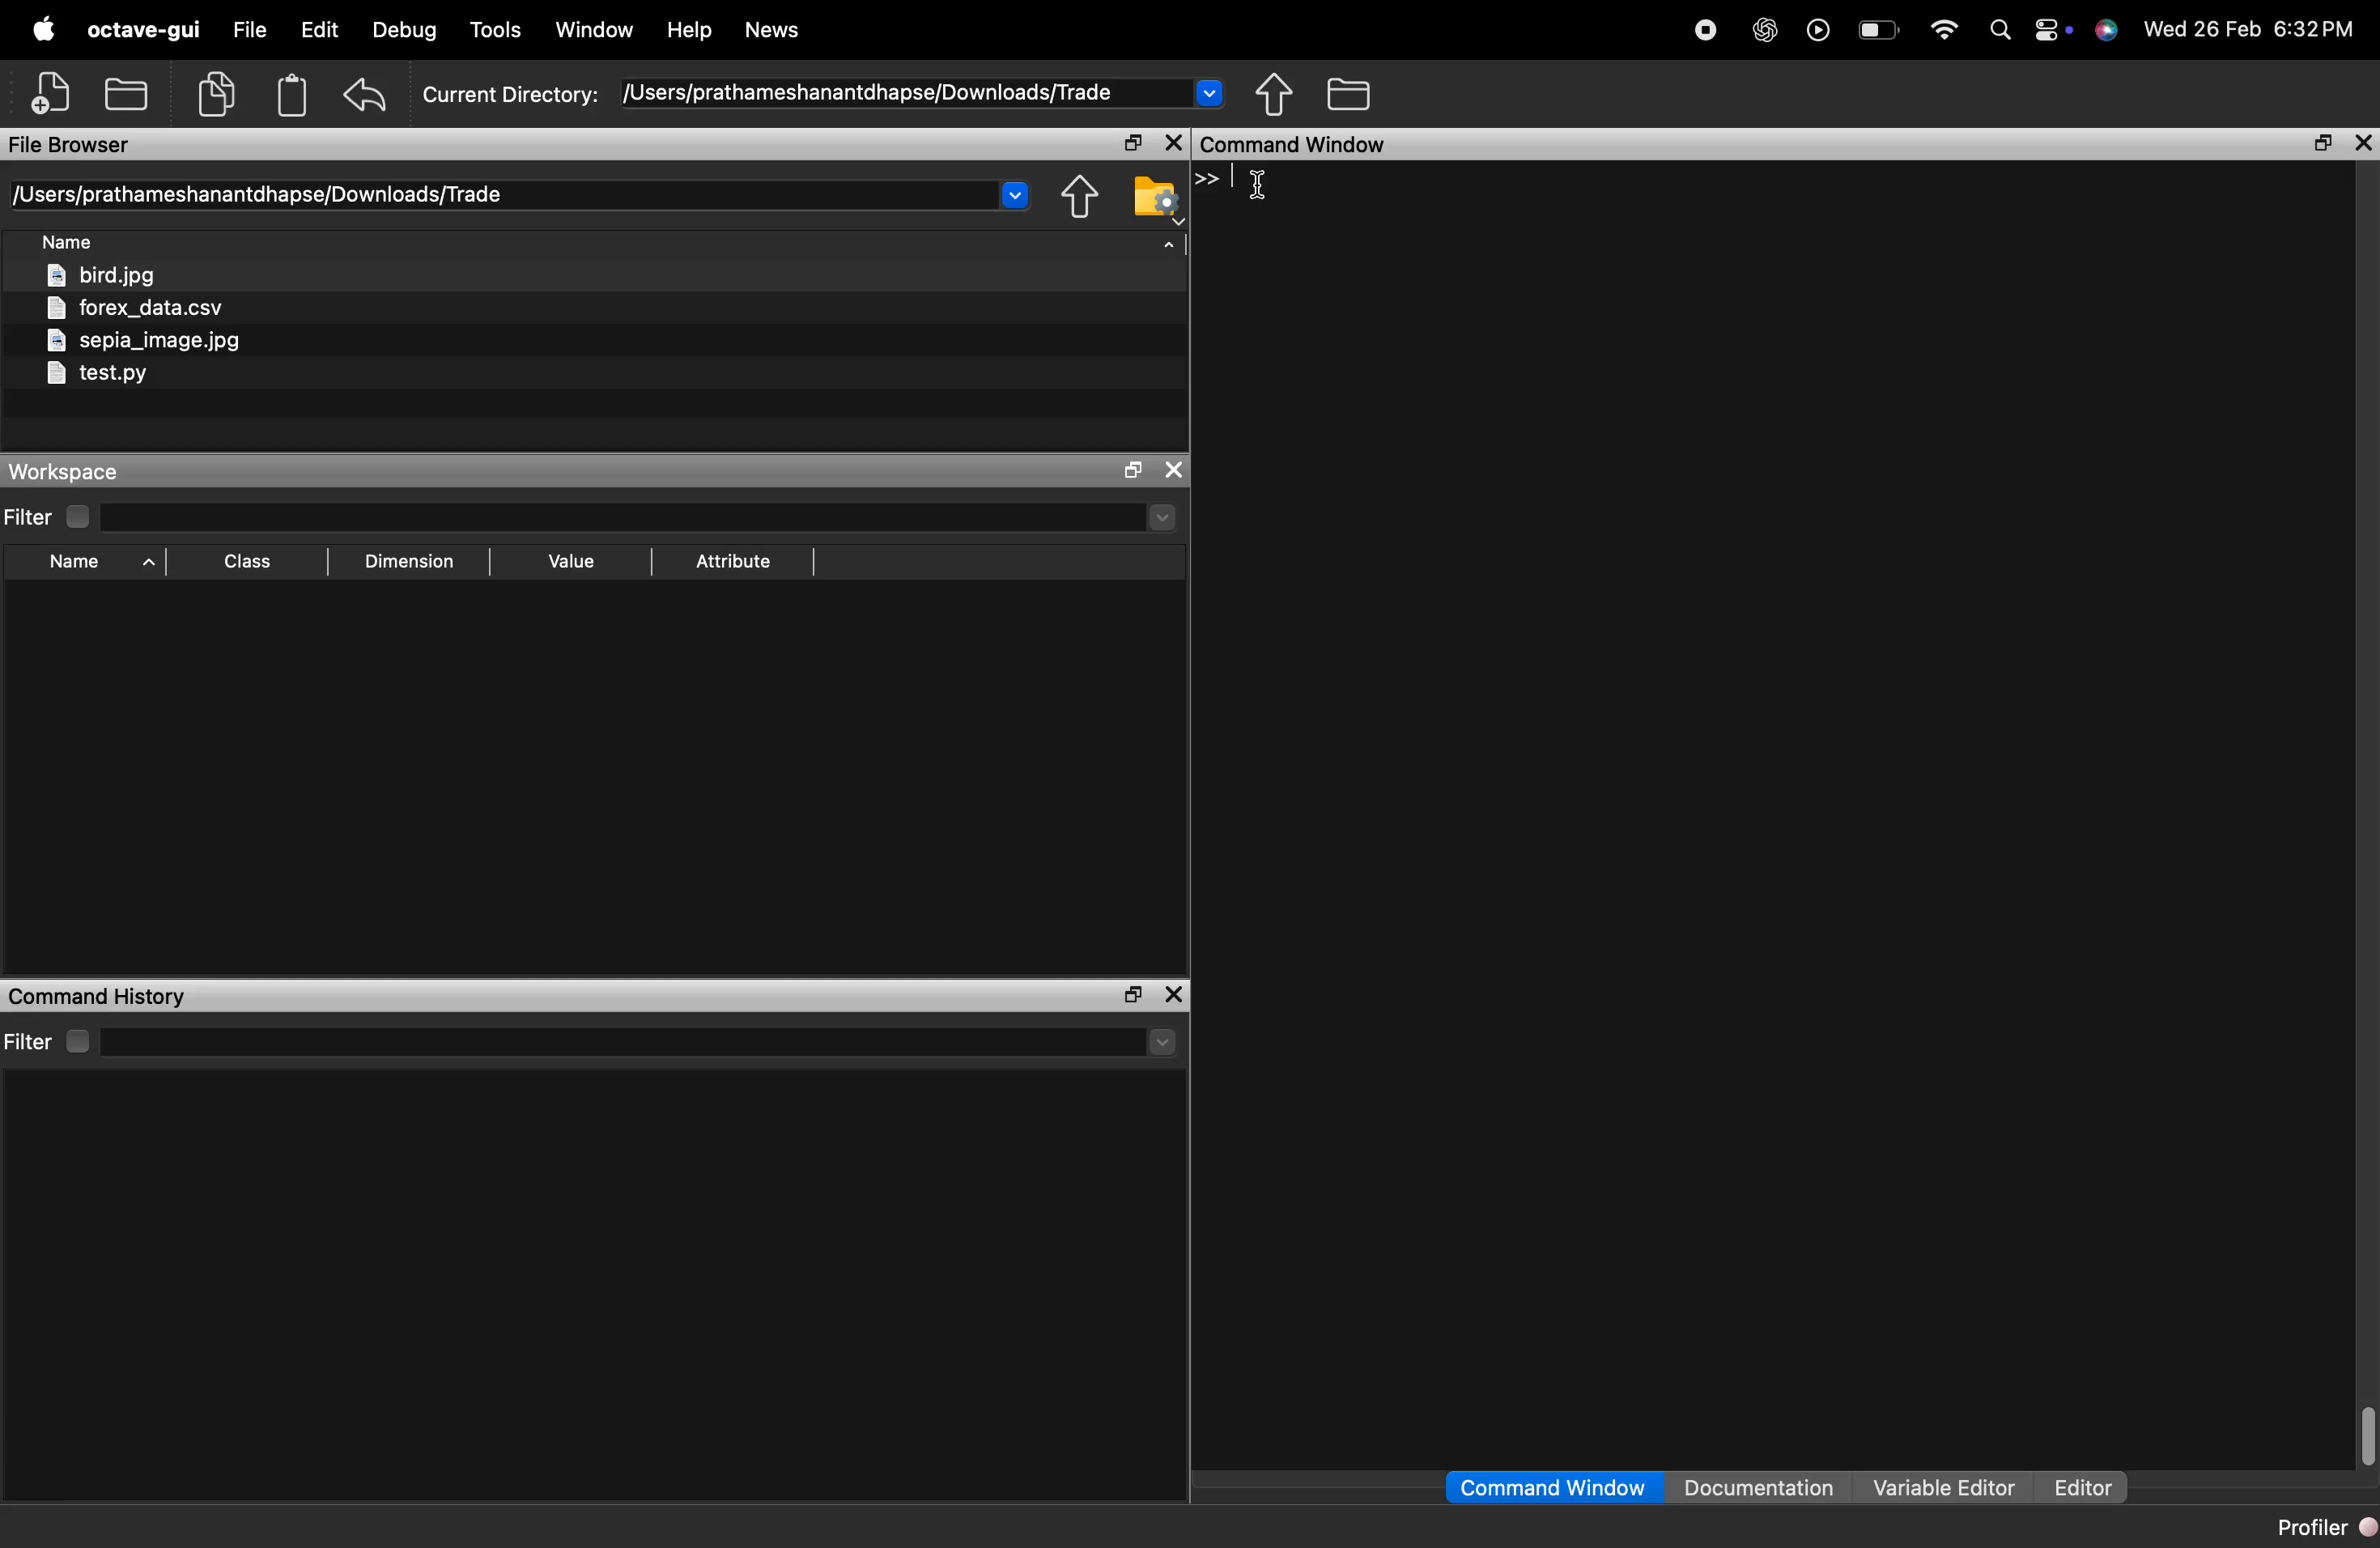 Image resolution: width=2380 pixels, height=1548 pixels. Describe the element at coordinates (1759, 1489) in the screenshot. I see `documentation` at that location.